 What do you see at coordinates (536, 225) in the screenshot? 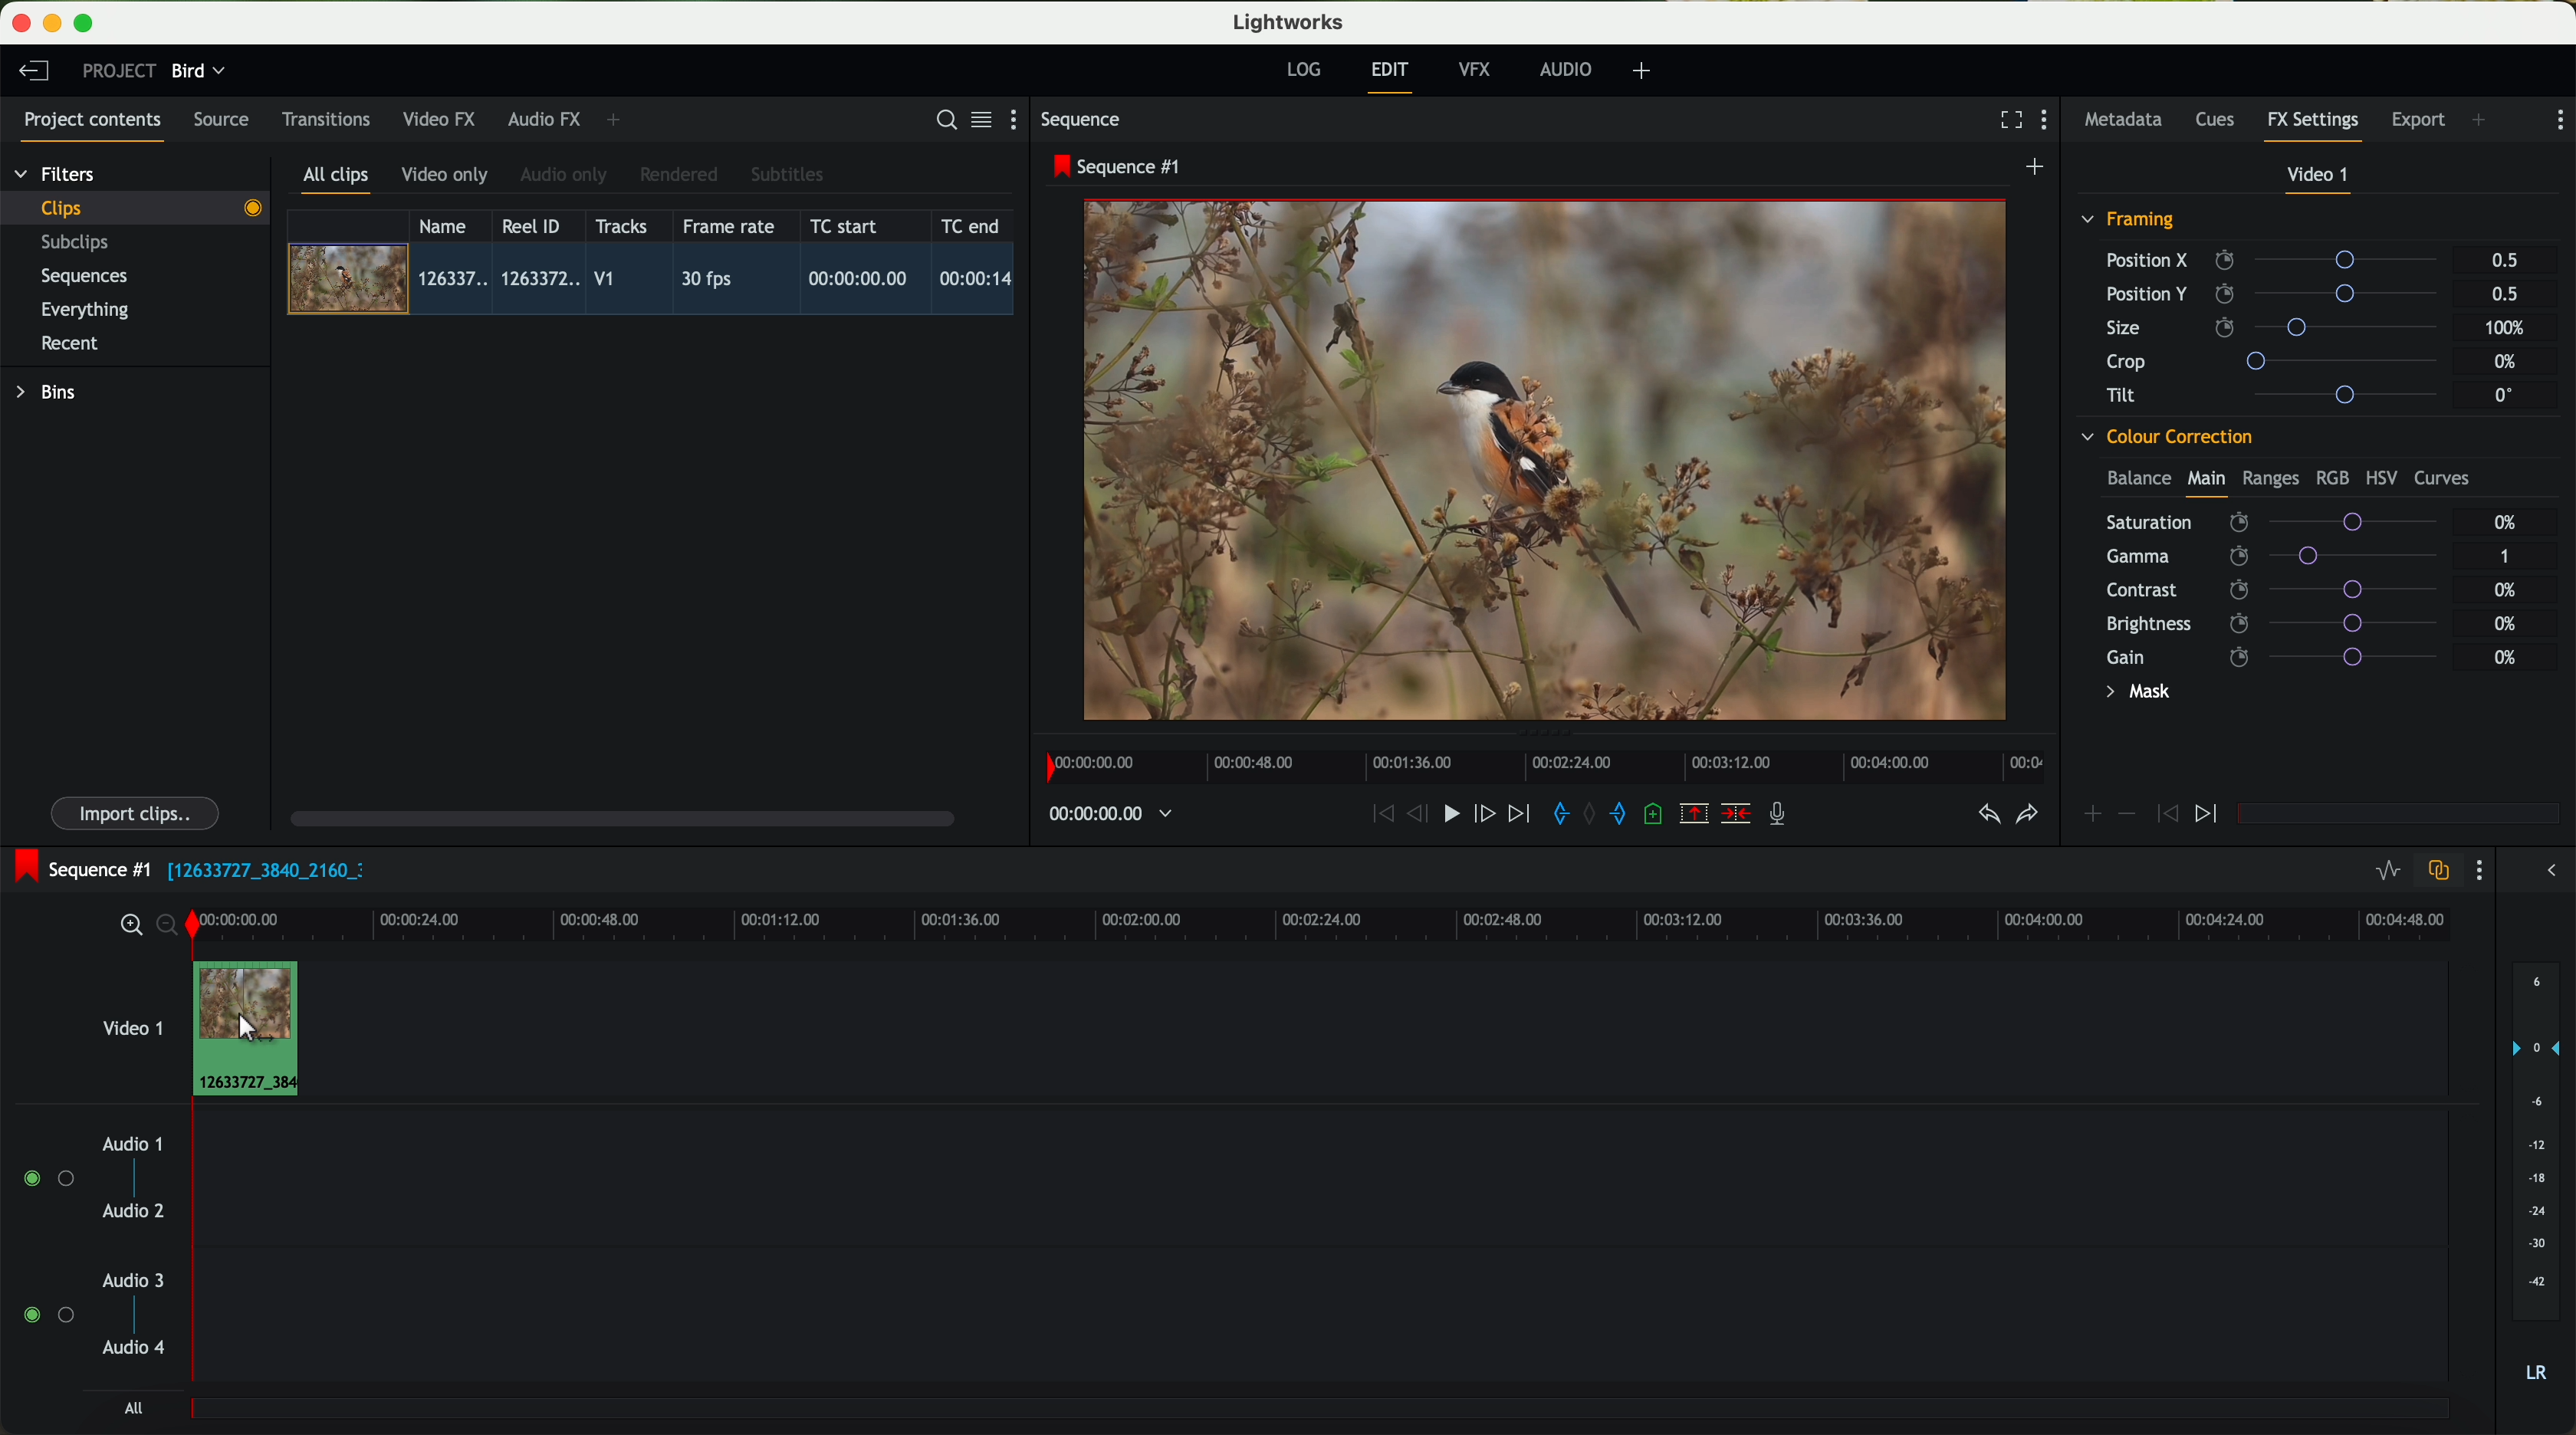
I see `Reel ID` at bounding box center [536, 225].